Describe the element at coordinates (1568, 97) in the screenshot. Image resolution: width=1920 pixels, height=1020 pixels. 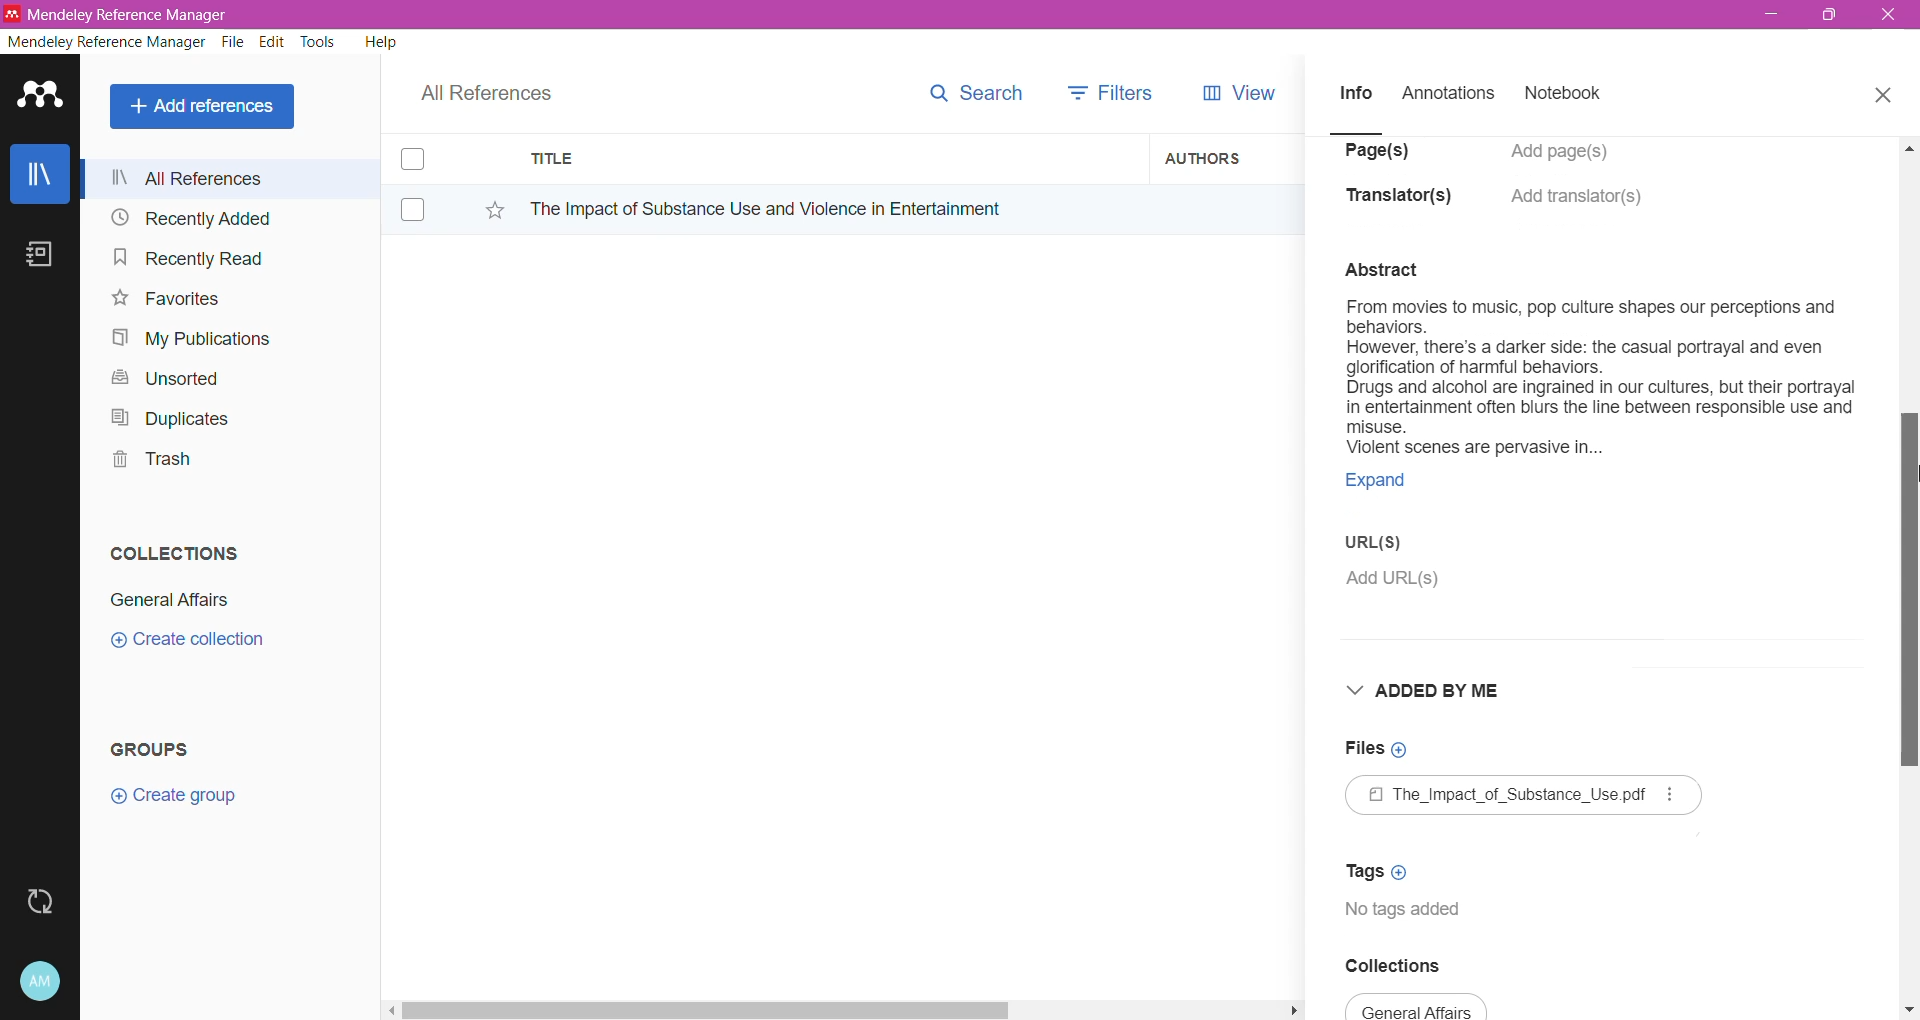
I see `NOTEBOOK` at that location.